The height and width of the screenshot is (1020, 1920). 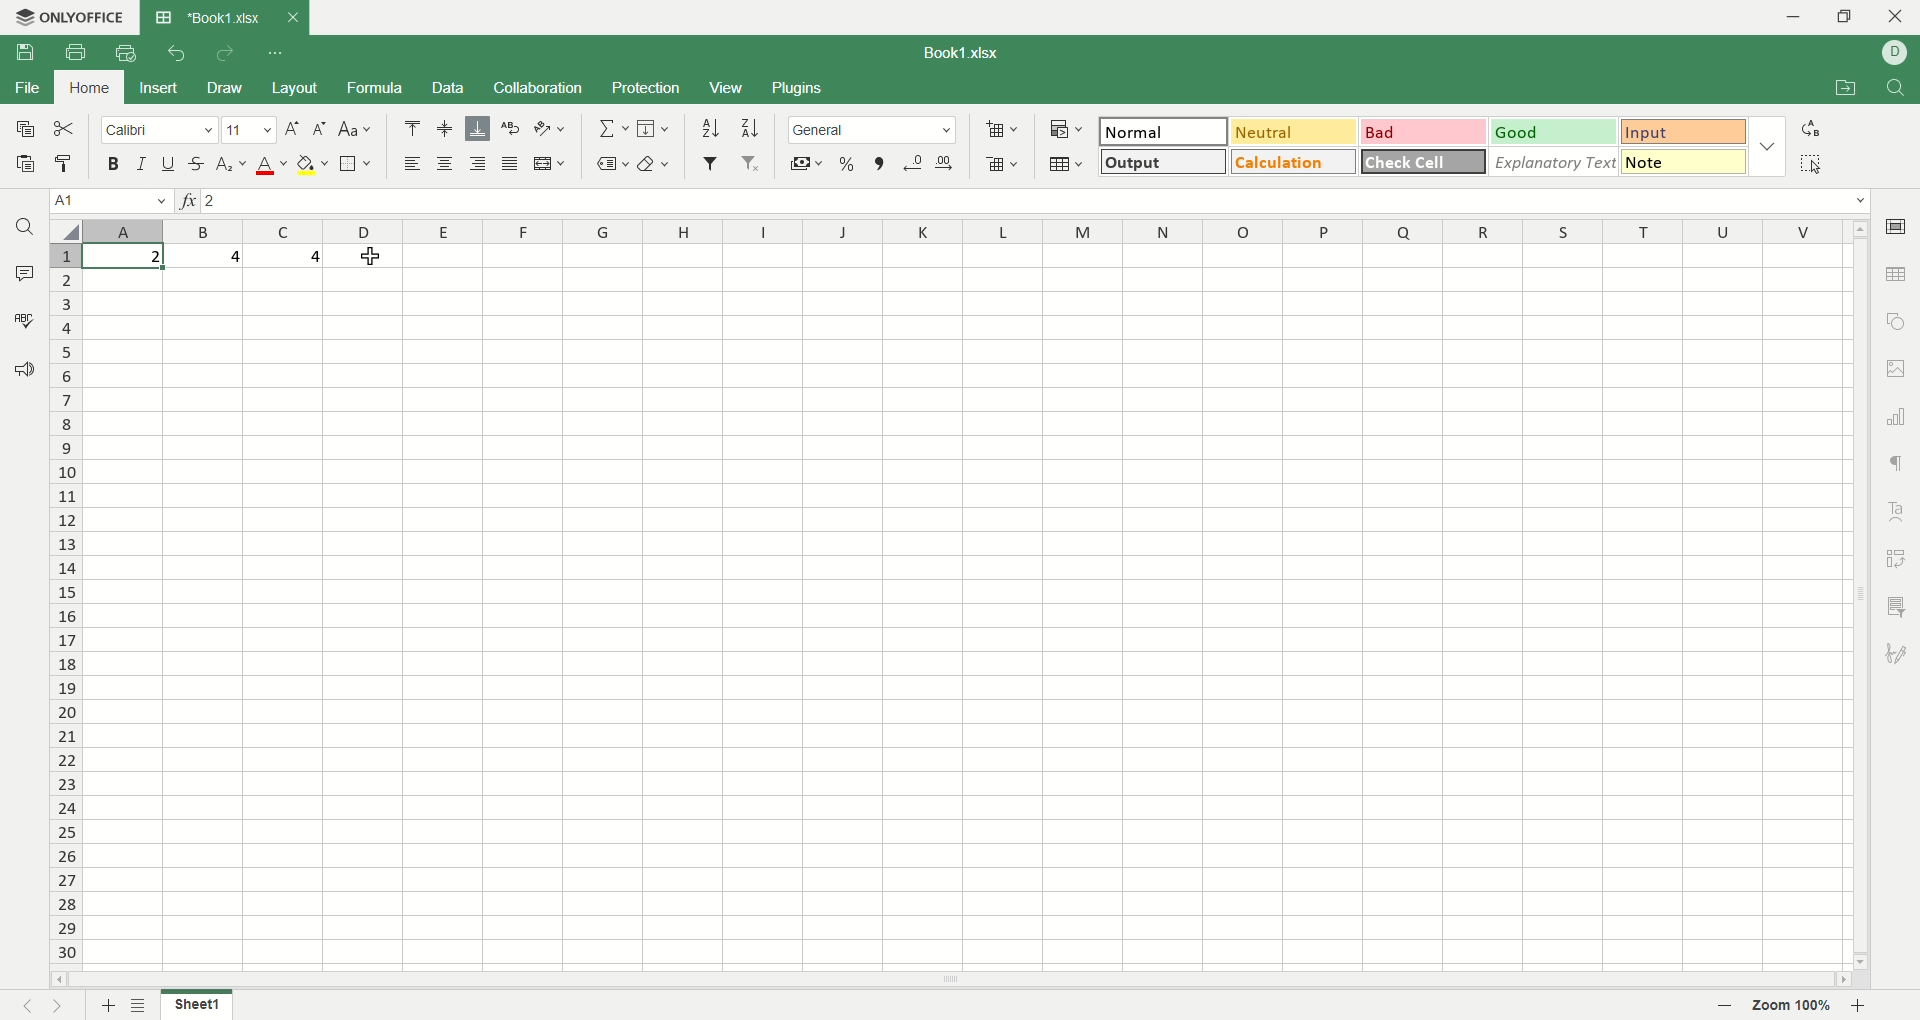 I want to click on align middle, so click(x=443, y=130).